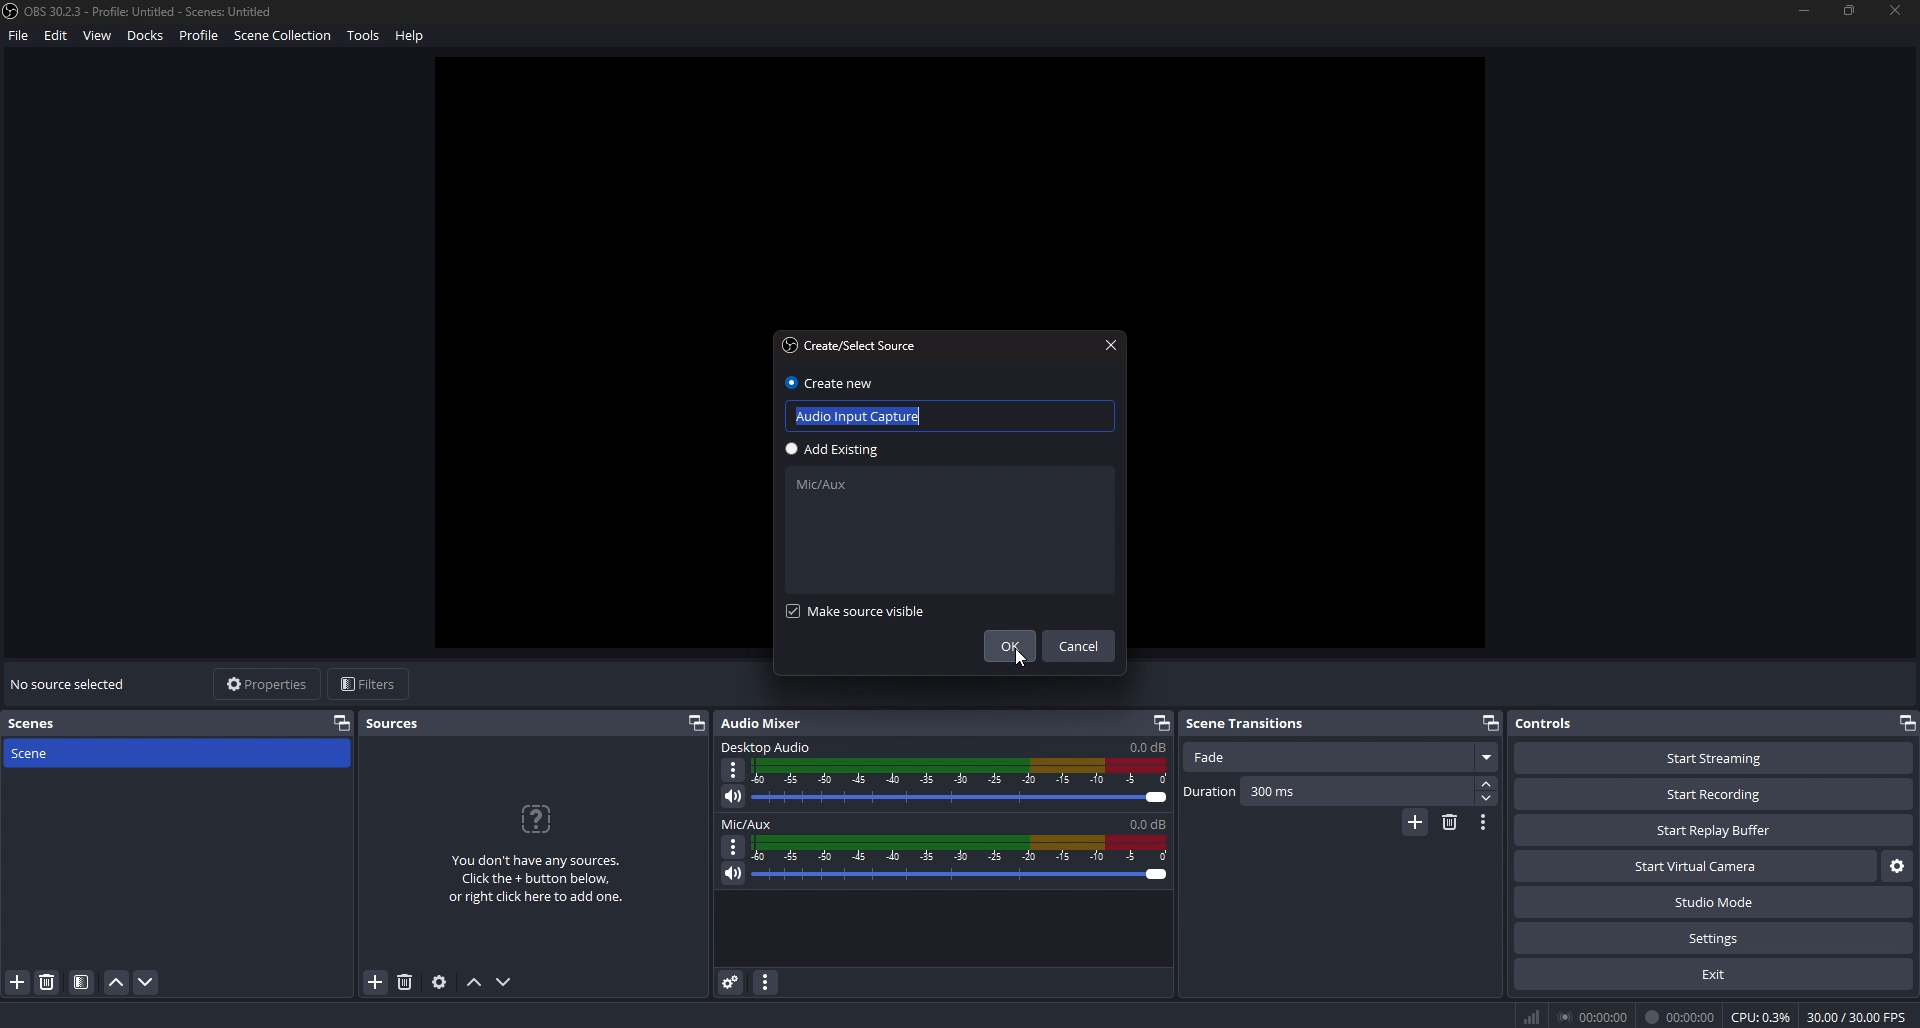  What do you see at coordinates (826, 483) in the screenshot?
I see `mic/aux` at bounding box center [826, 483].